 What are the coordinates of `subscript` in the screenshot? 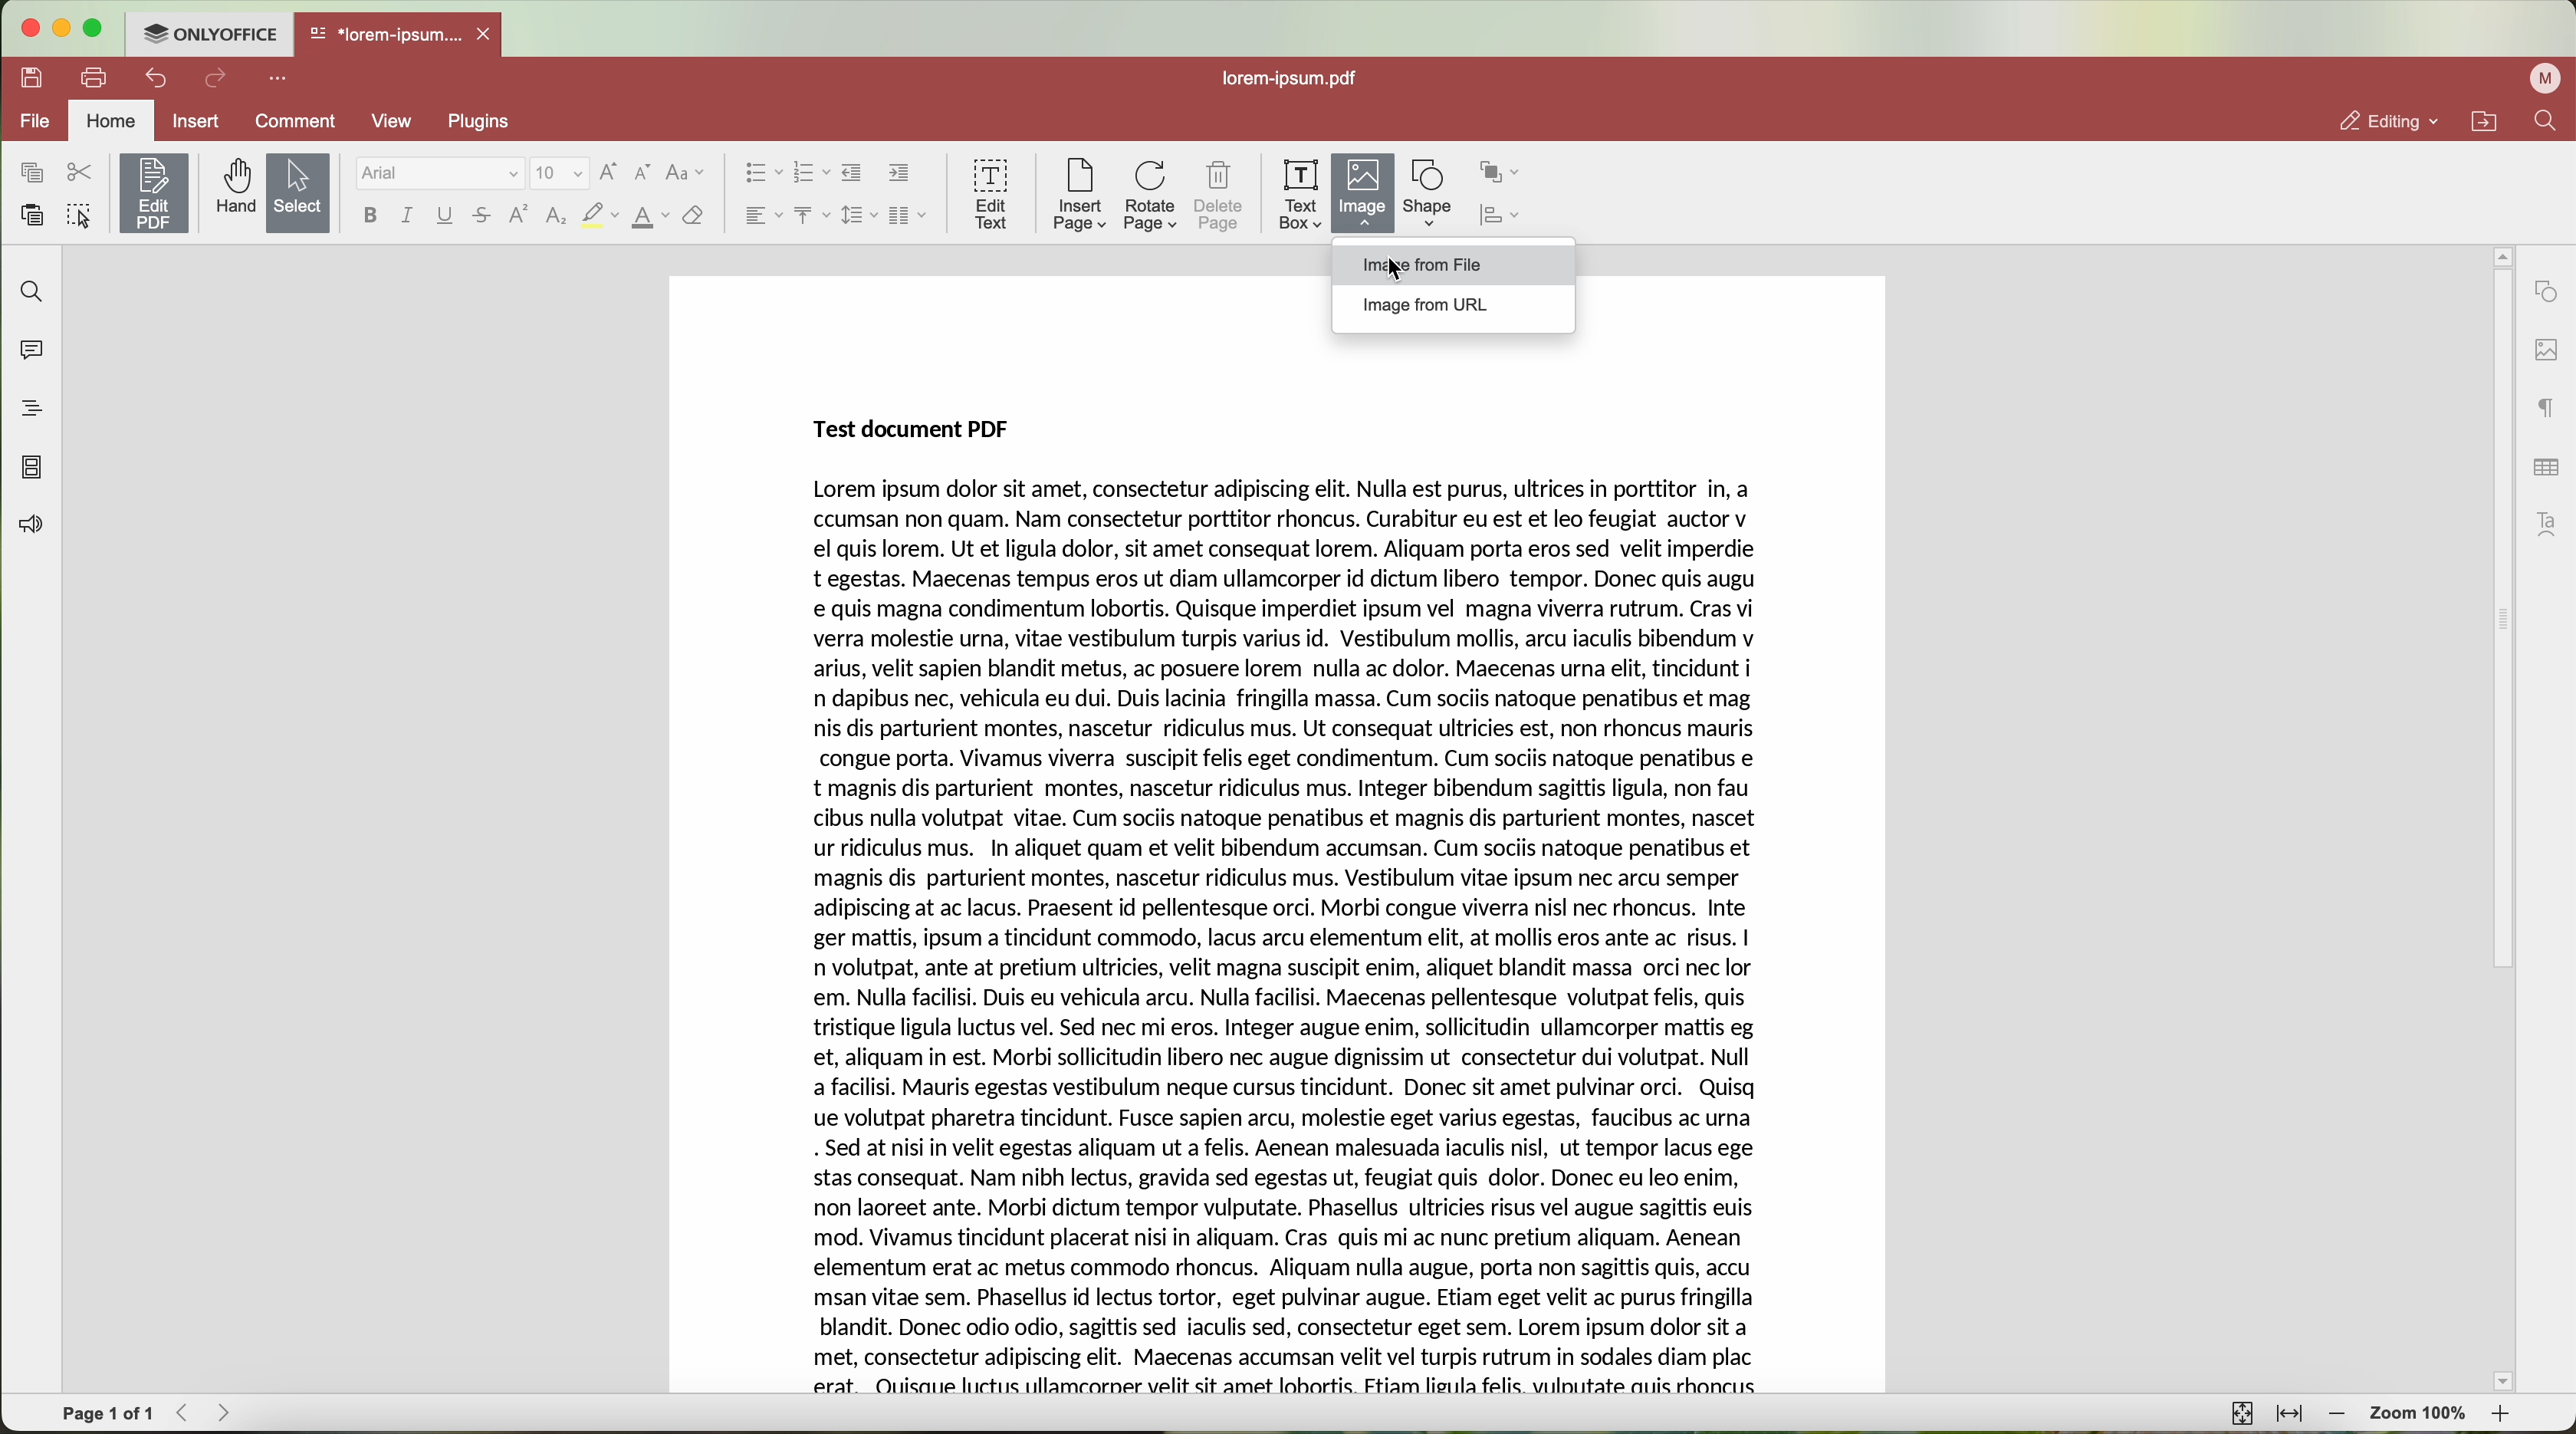 It's located at (558, 217).